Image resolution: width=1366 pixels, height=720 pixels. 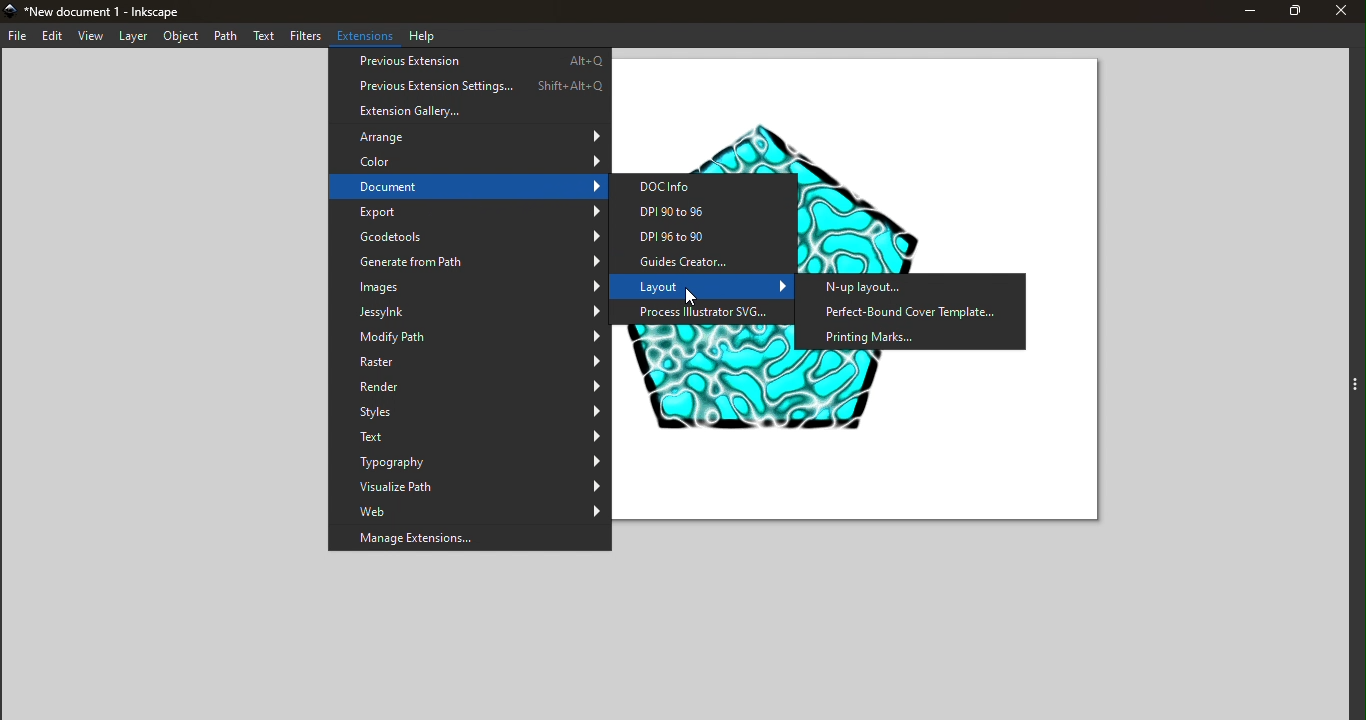 I want to click on Extension Gallery..., so click(x=470, y=112).